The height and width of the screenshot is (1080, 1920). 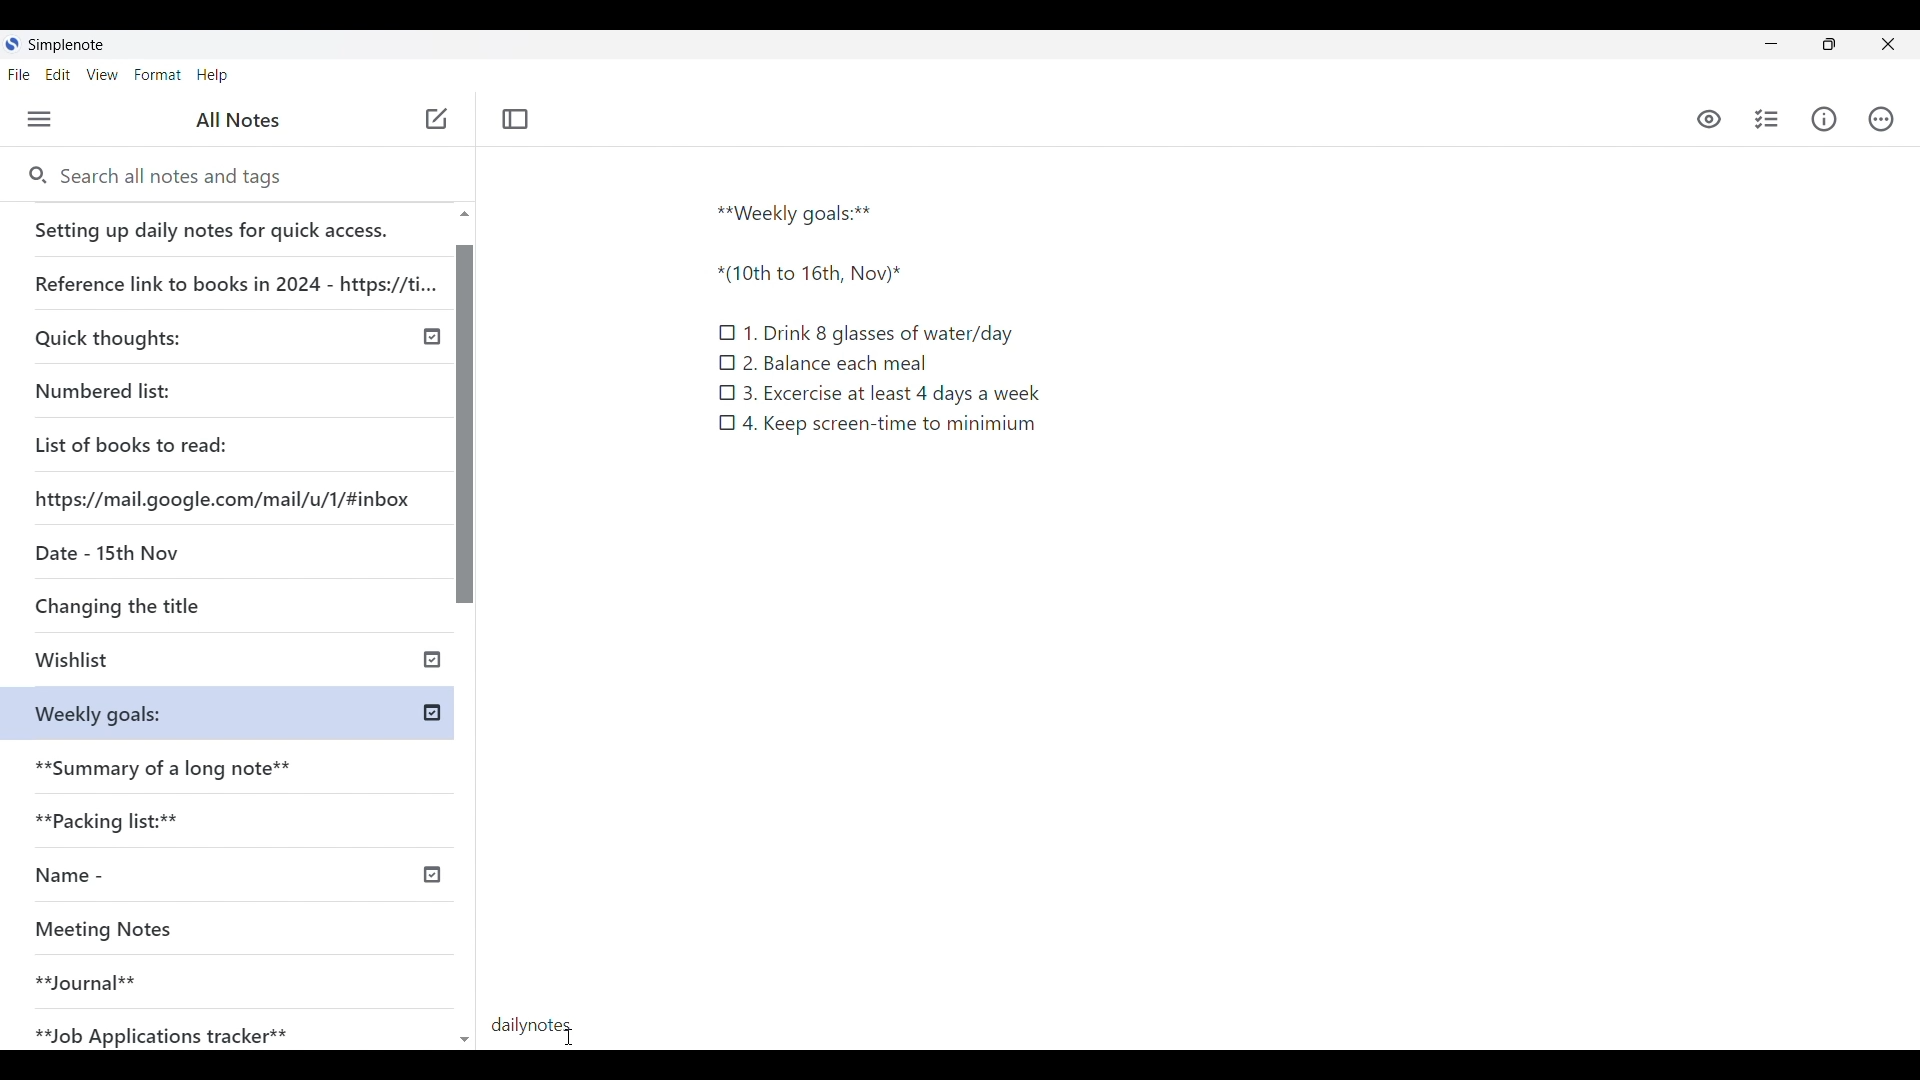 What do you see at coordinates (164, 336) in the screenshot?
I see `Quick thoughts` at bounding box center [164, 336].